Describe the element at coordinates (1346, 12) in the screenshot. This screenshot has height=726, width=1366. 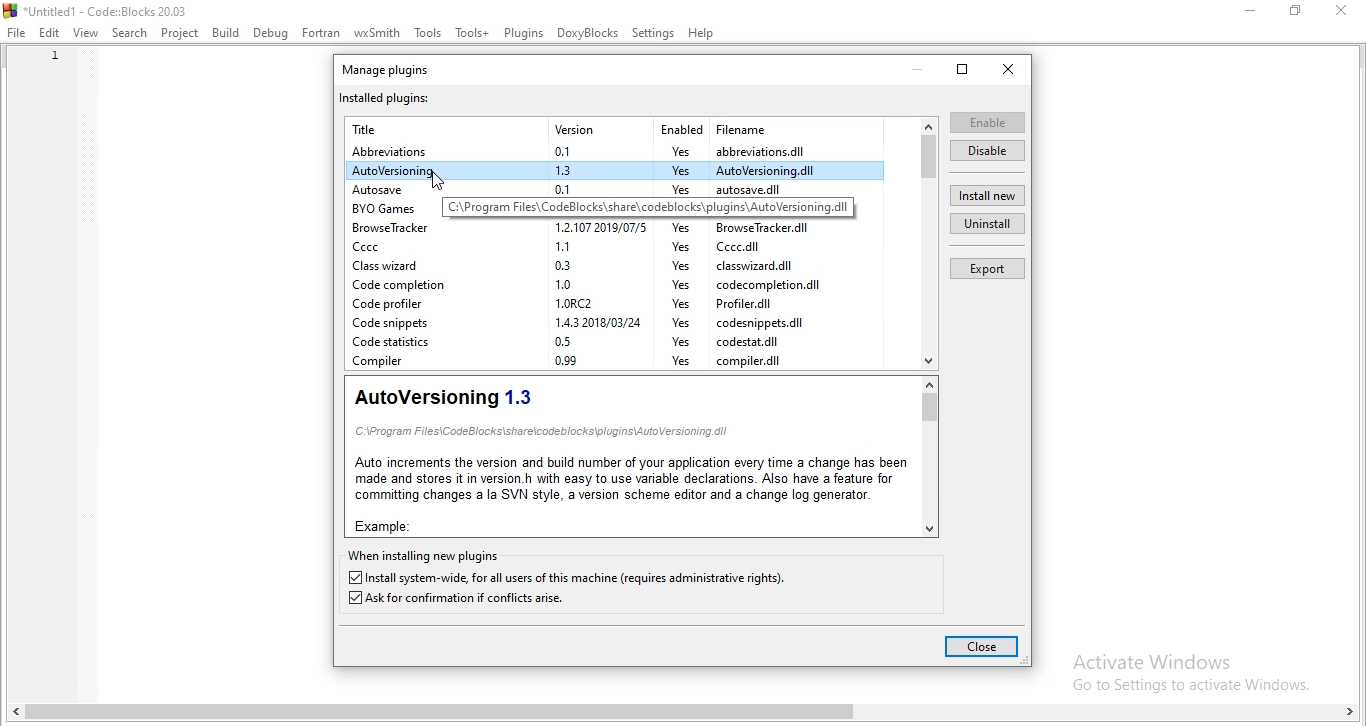
I see `close` at that location.